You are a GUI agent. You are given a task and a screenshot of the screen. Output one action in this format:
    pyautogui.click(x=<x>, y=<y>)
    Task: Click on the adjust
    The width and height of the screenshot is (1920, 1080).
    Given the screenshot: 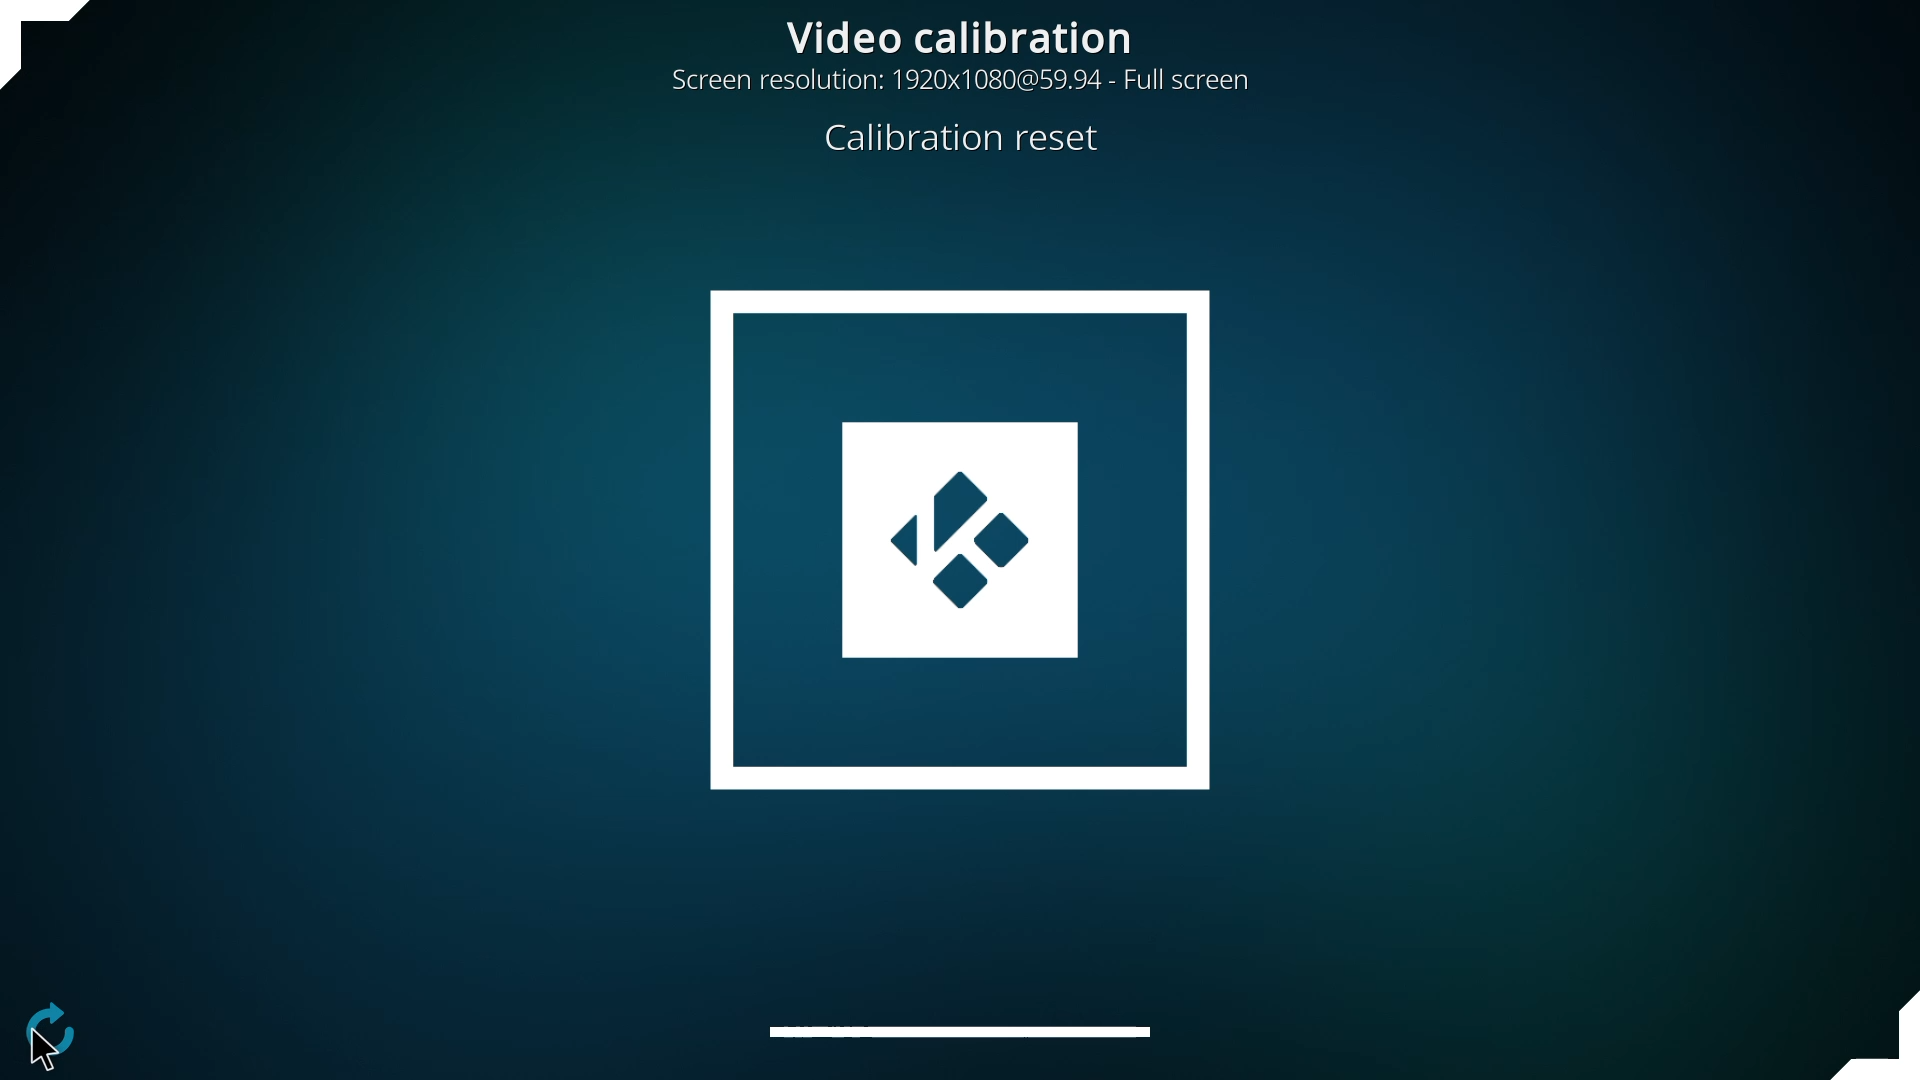 What is the action you would take?
    pyautogui.click(x=1868, y=1033)
    